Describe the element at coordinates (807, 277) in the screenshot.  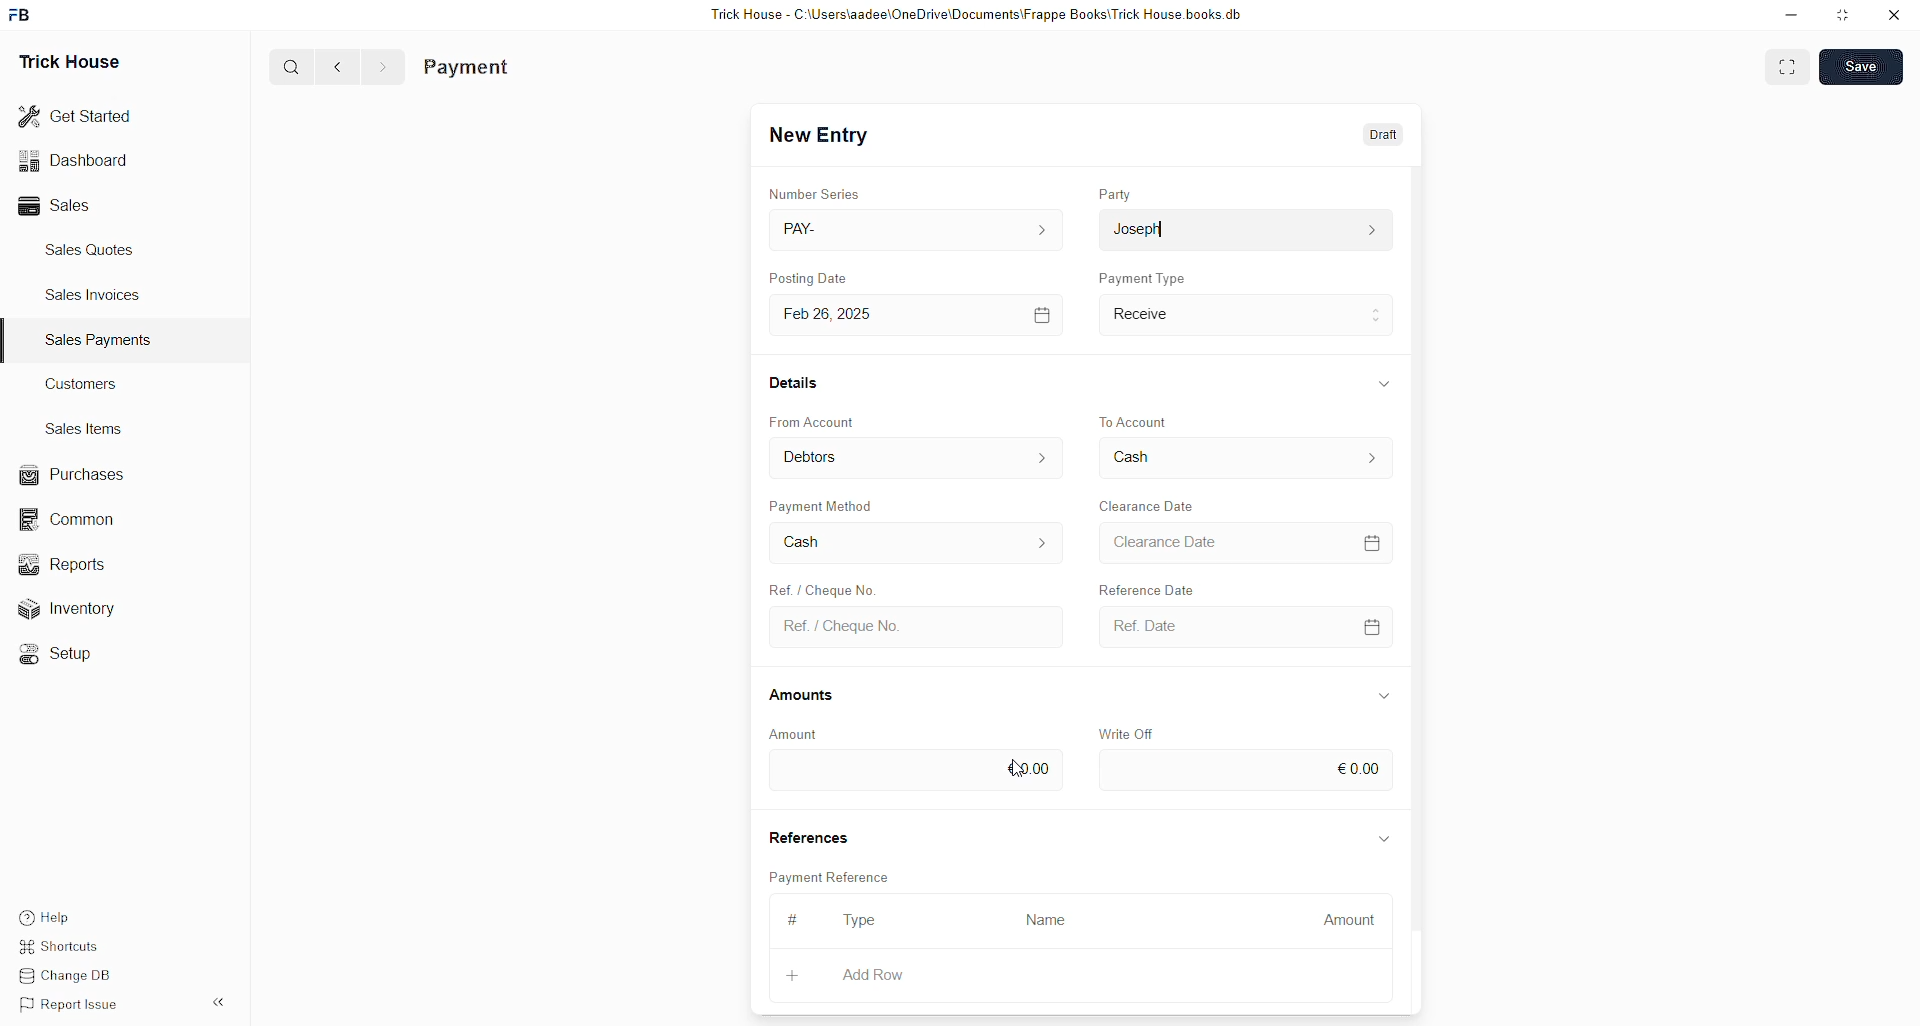
I see `Posting Date` at that location.